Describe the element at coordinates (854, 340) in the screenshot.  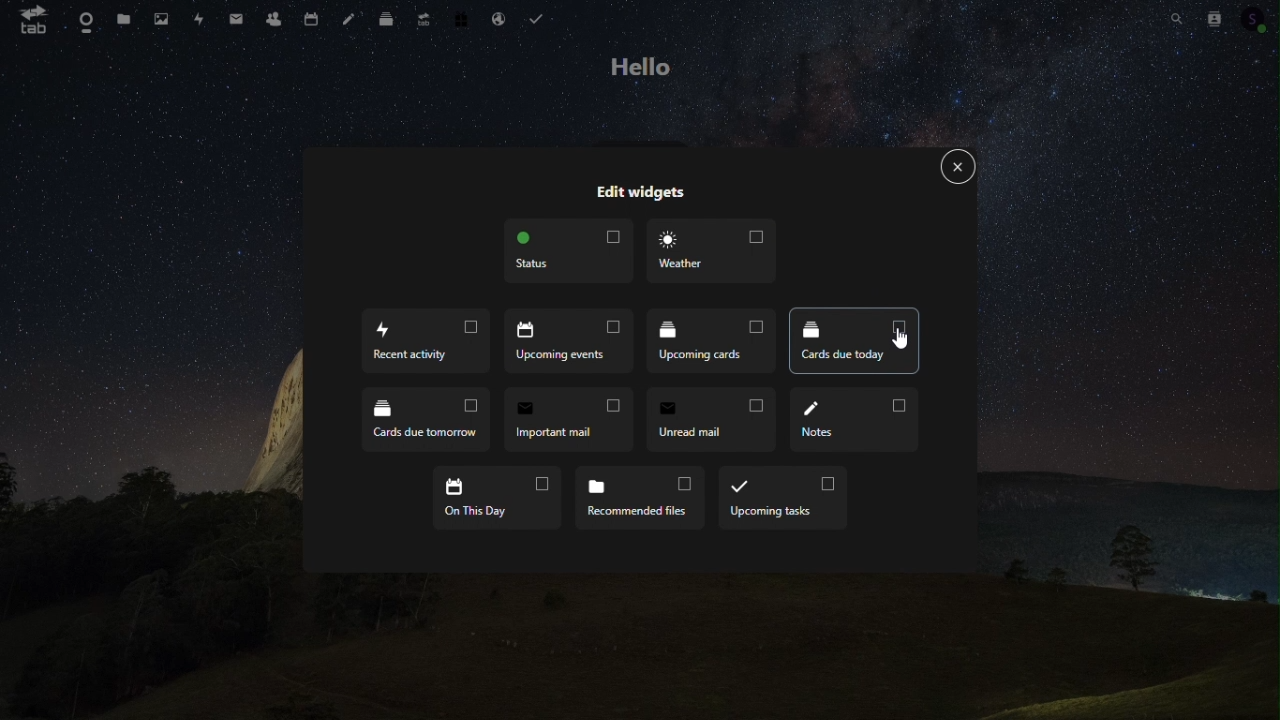
I see `Cards due today` at that location.